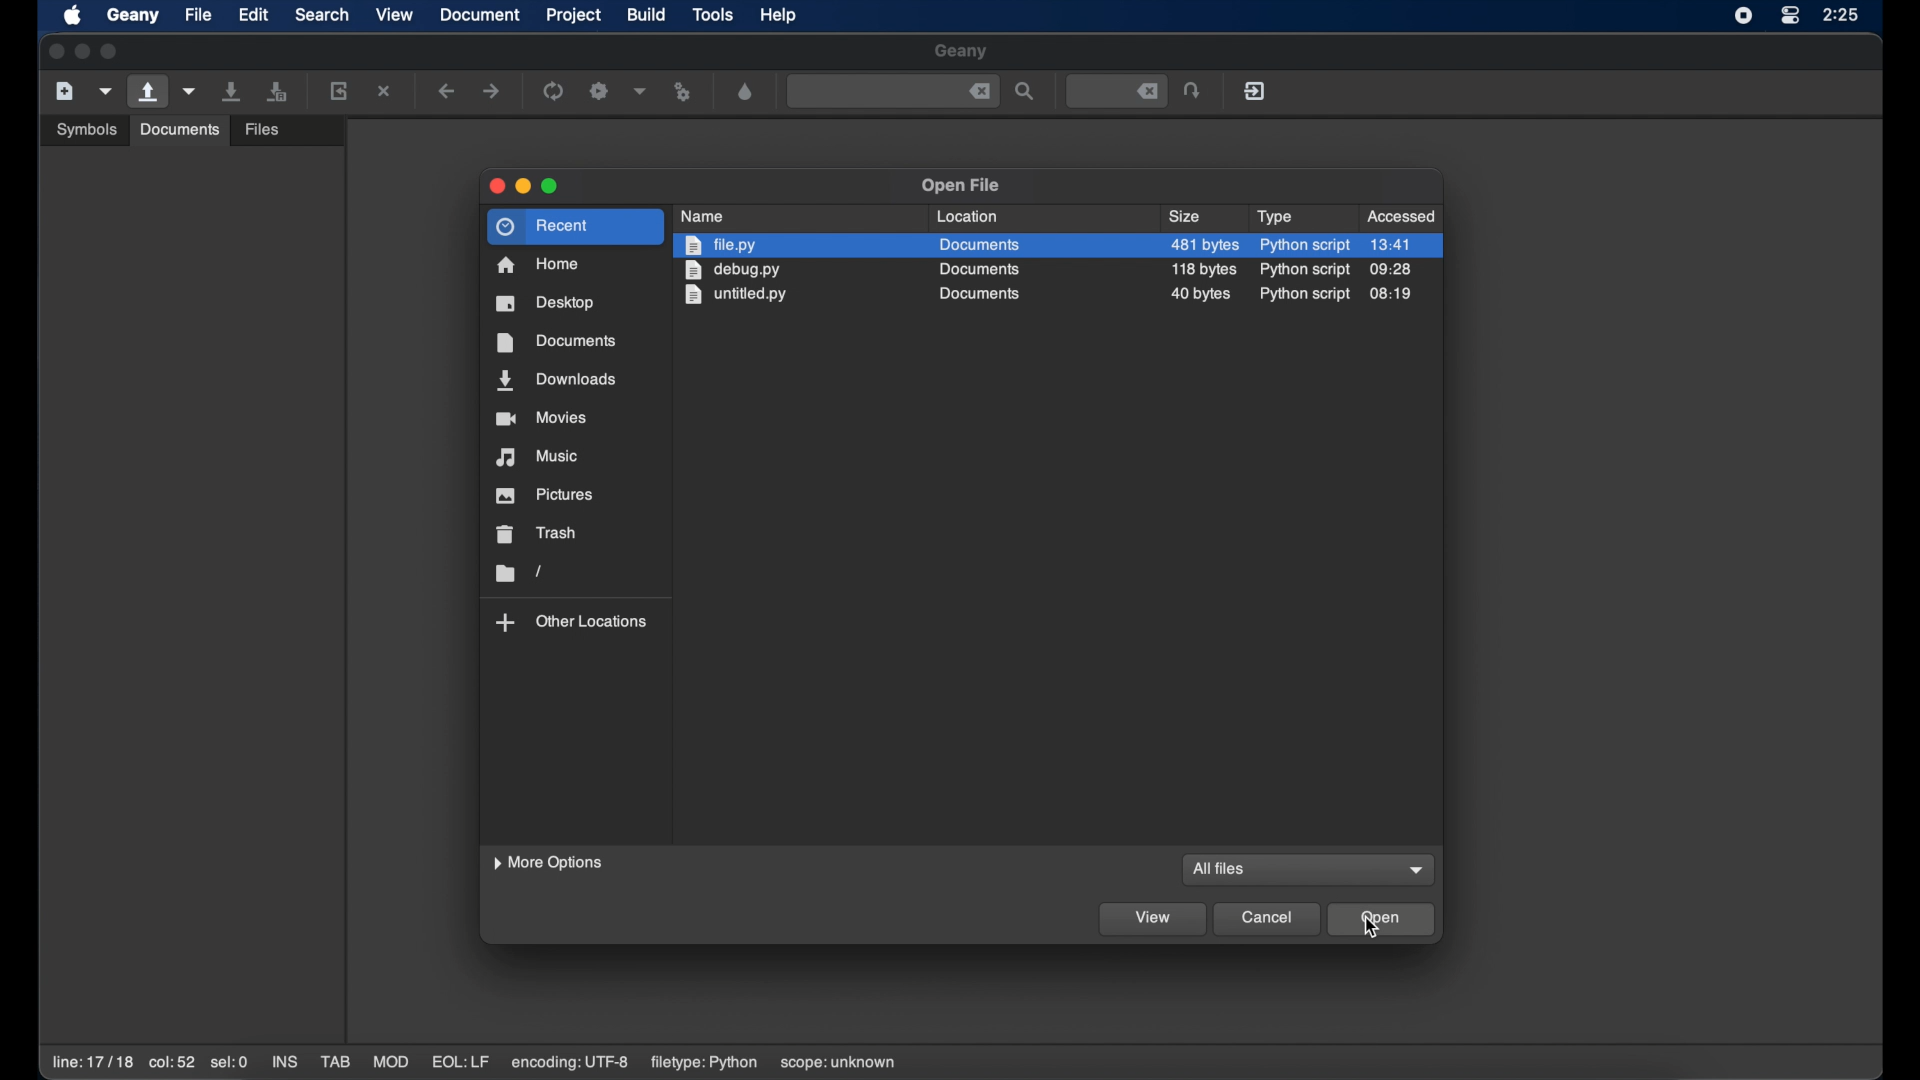 The width and height of the screenshot is (1920, 1080). I want to click on name, so click(704, 216).